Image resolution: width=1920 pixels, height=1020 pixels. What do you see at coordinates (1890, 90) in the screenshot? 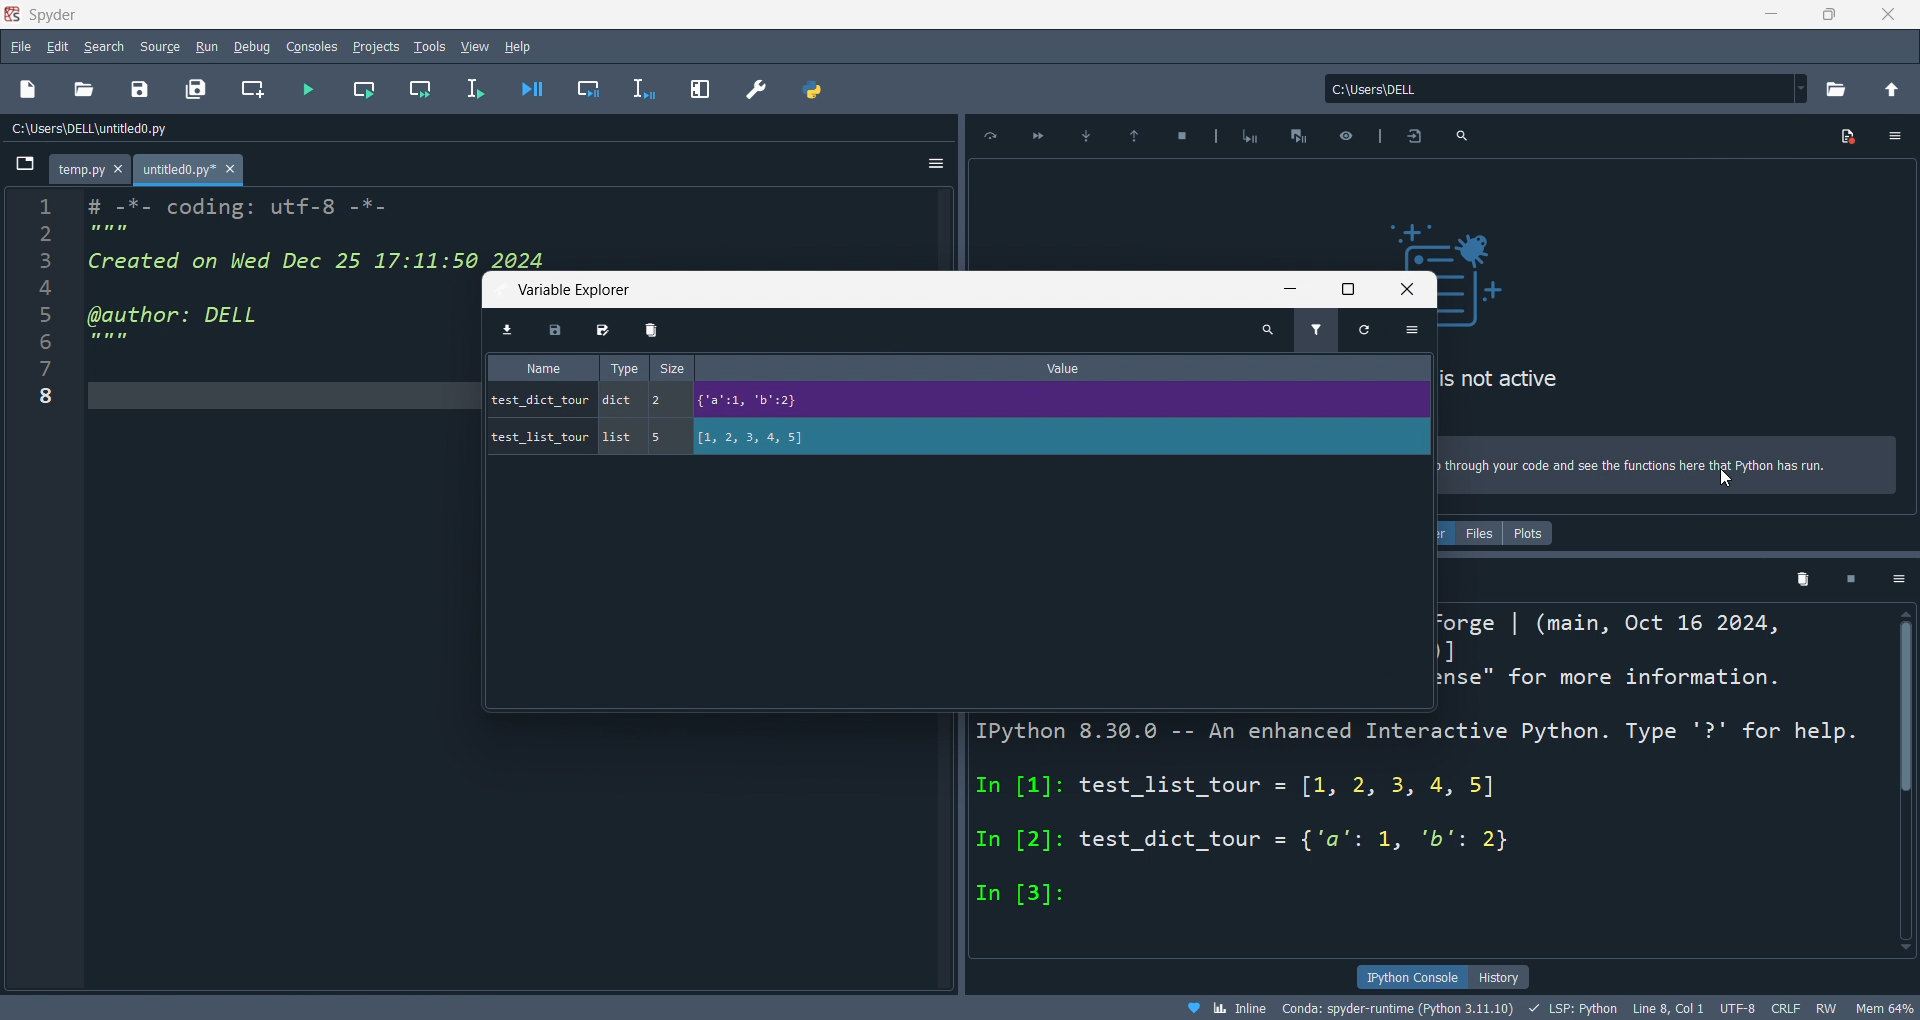
I see `open parent directory` at bounding box center [1890, 90].